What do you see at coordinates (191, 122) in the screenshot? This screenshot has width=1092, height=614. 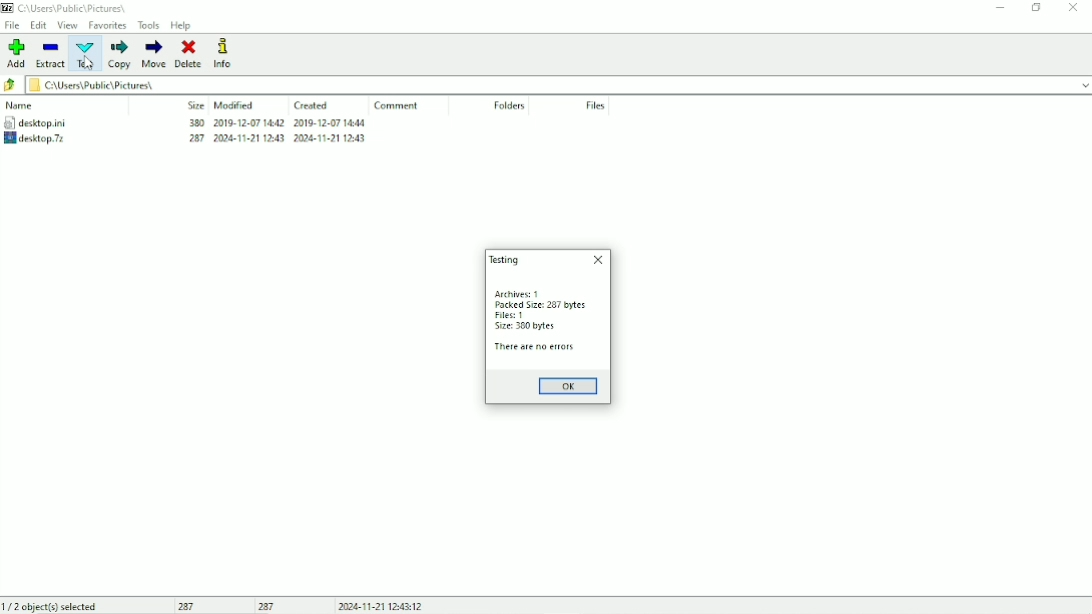 I see `380` at bounding box center [191, 122].